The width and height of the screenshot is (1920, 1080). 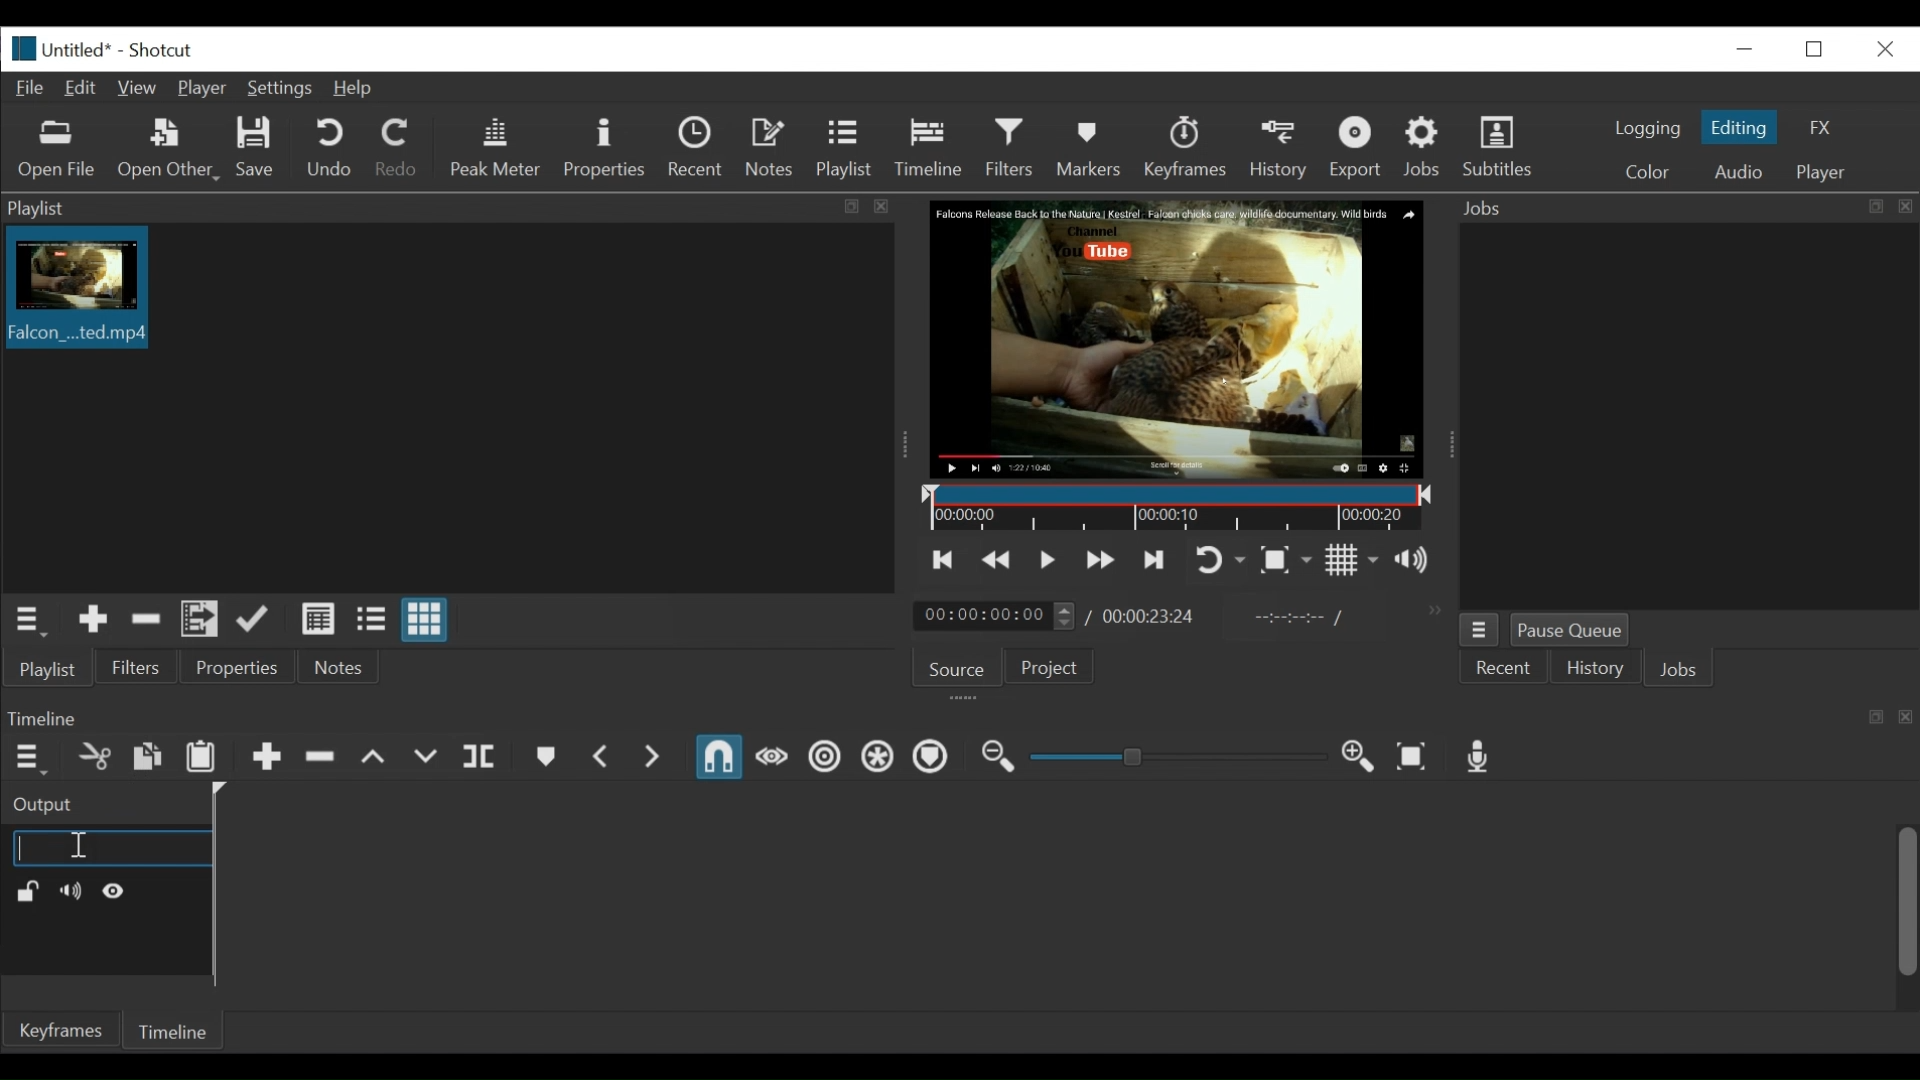 I want to click on Audio, so click(x=1736, y=170).